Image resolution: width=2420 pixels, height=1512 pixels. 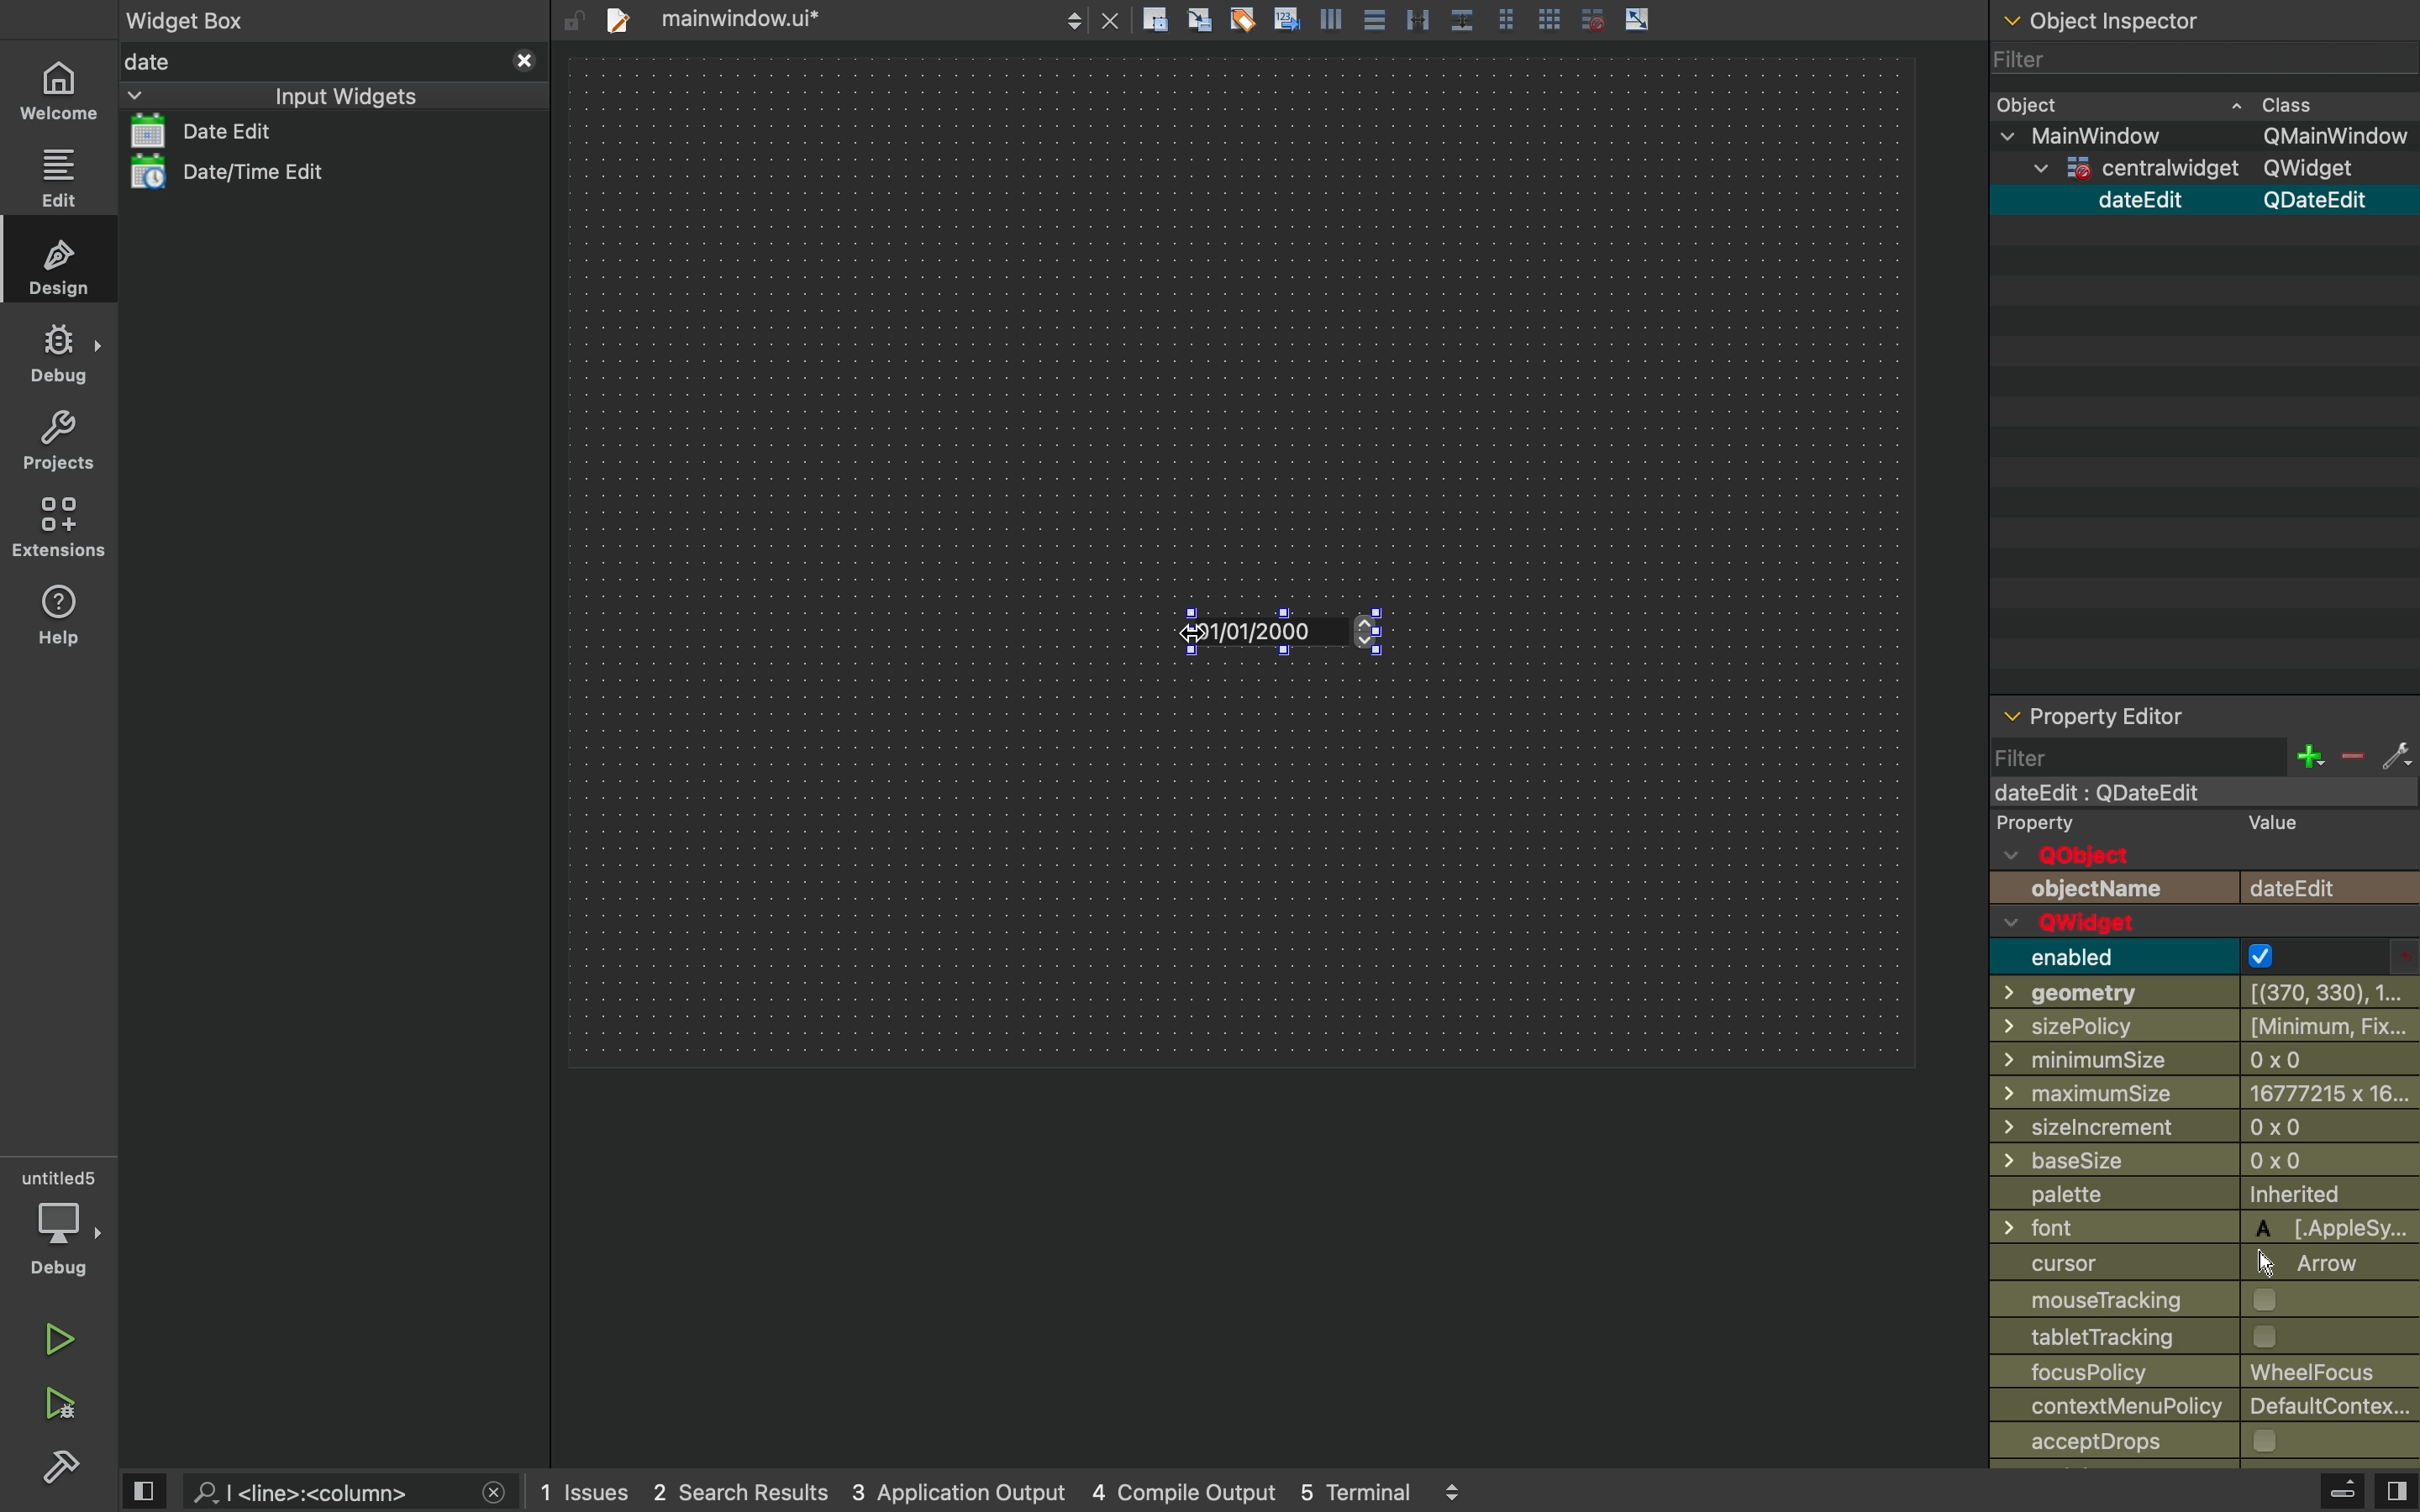 What do you see at coordinates (2208, 957) in the screenshot?
I see `enabled` at bounding box center [2208, 957].